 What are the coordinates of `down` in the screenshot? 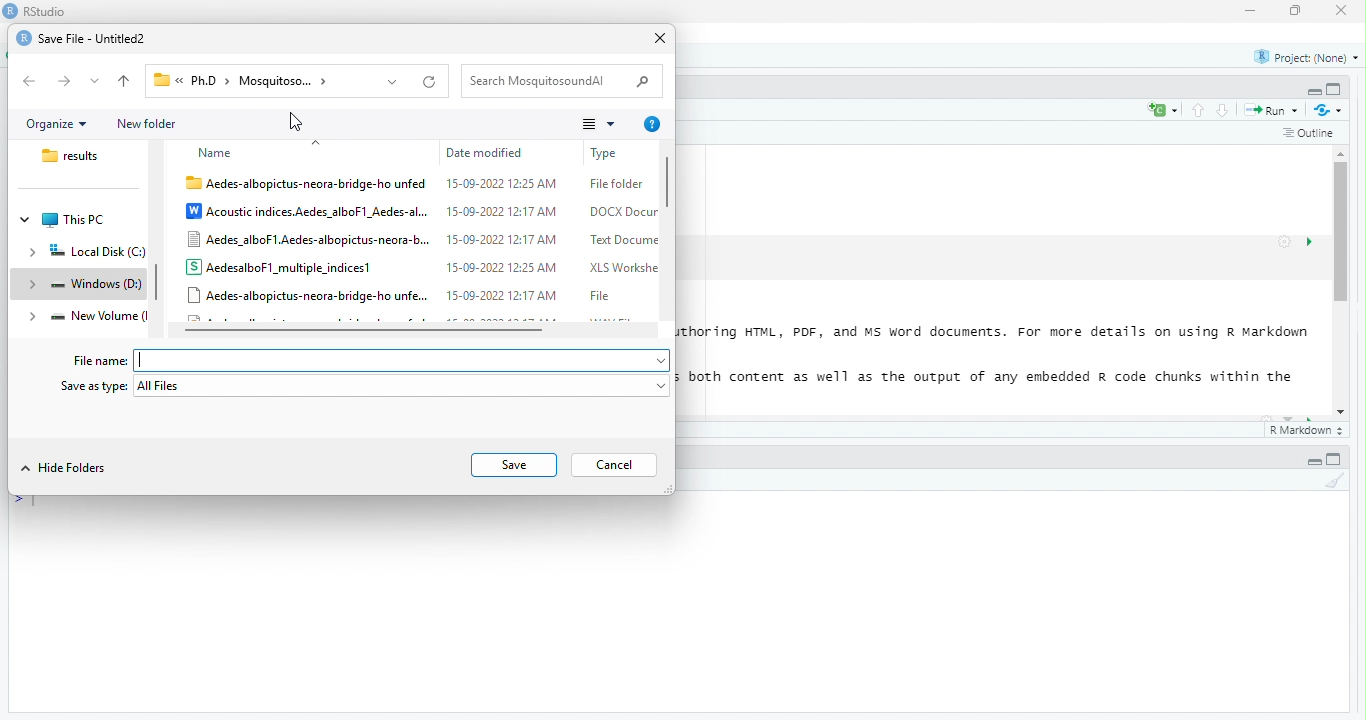 It's located at (1224, 110).